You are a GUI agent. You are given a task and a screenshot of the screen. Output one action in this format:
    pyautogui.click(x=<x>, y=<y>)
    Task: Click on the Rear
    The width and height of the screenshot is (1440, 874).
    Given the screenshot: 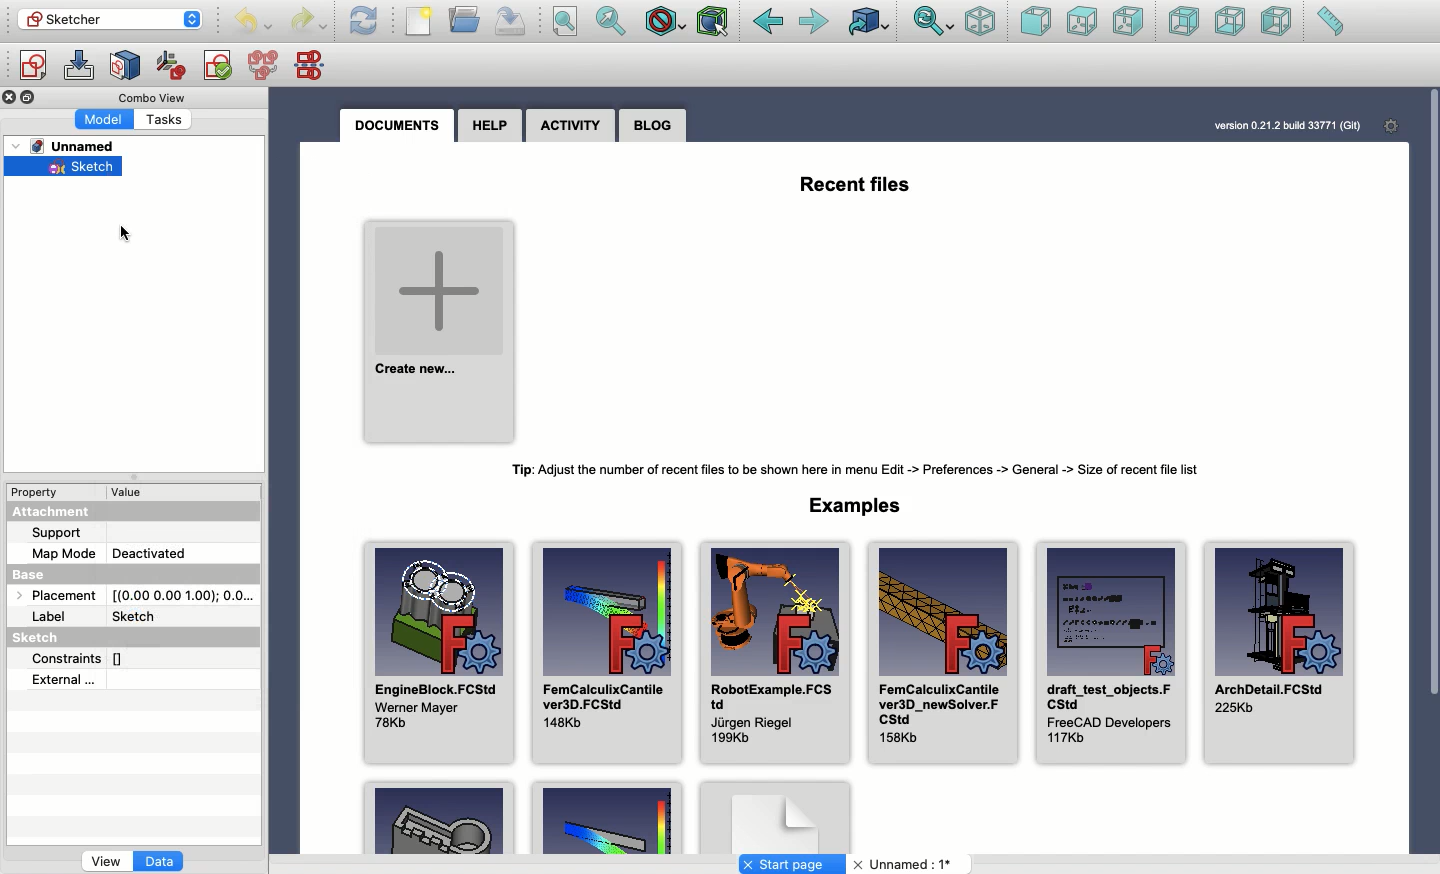 What is the action you would take?
    pyautogui.click(x=1184, y=21)
    